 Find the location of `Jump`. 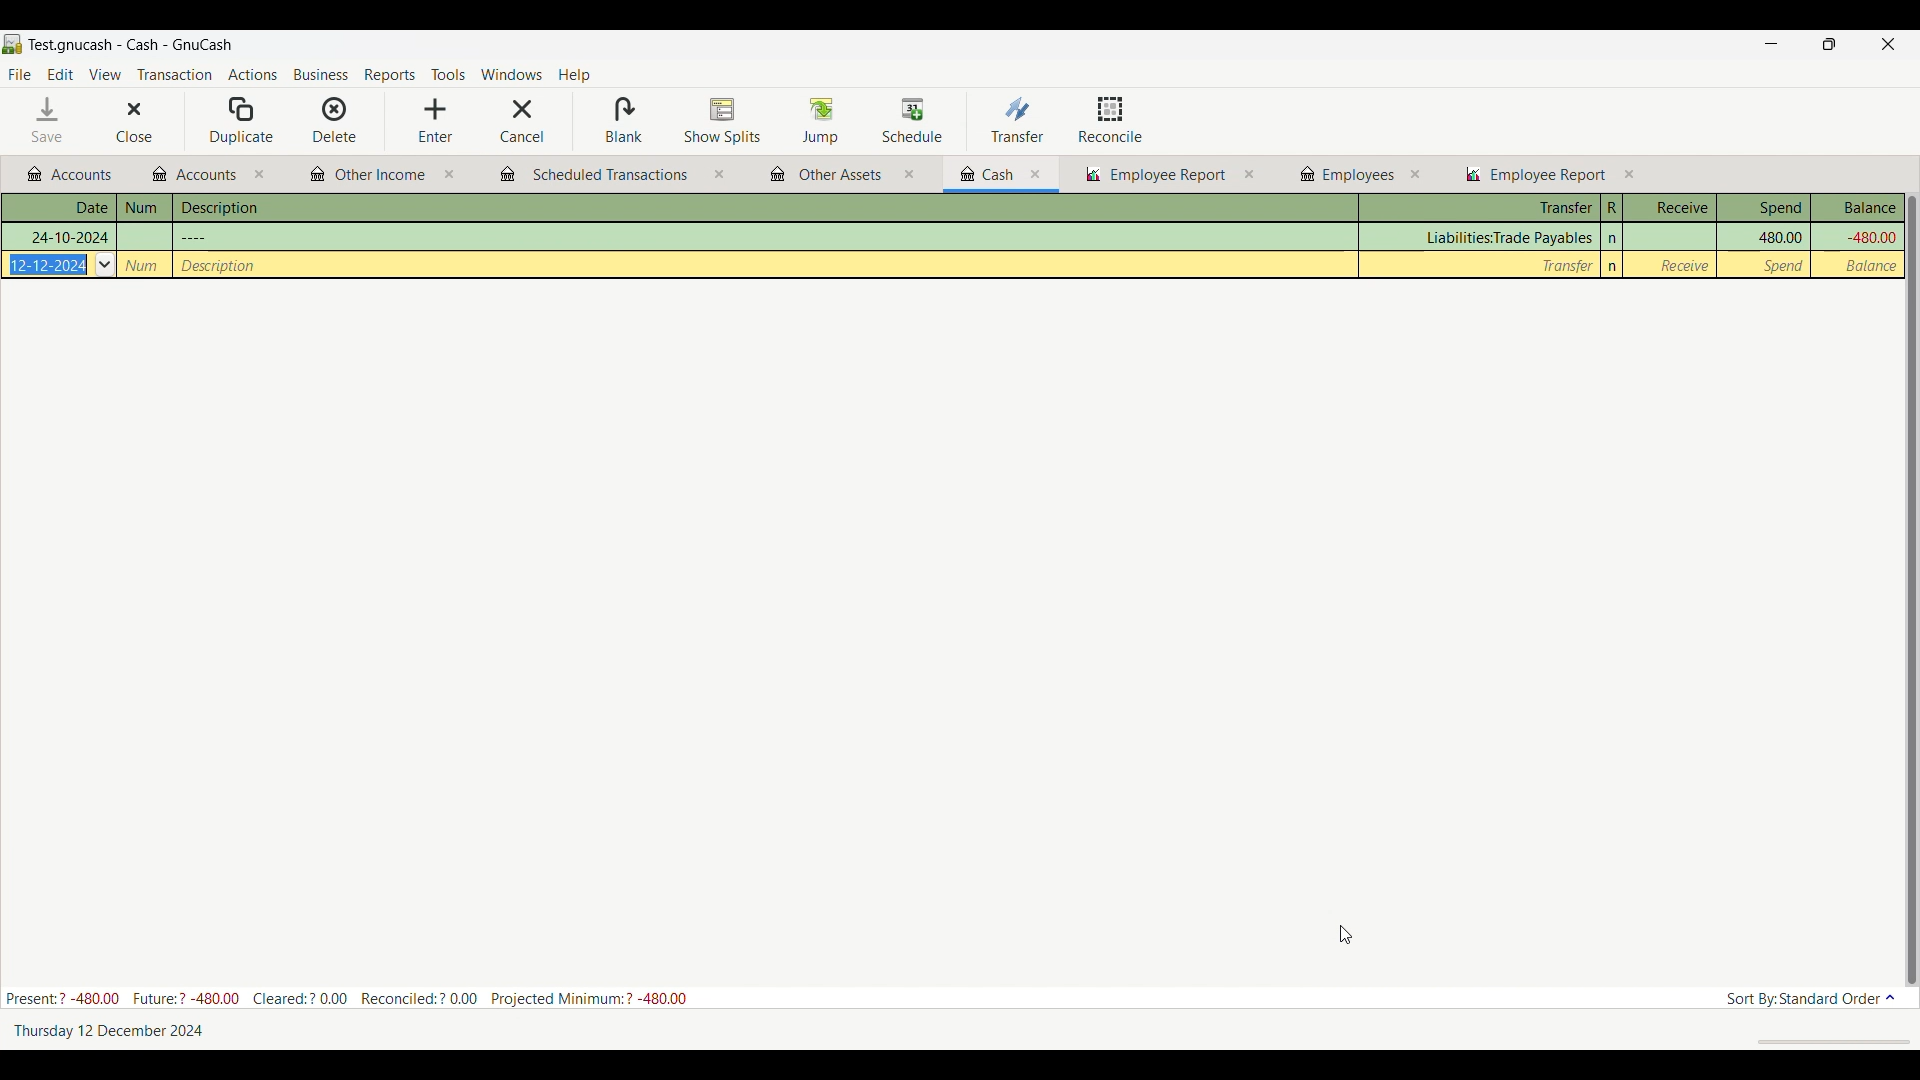

Jump is located at coordinates (823, 121).